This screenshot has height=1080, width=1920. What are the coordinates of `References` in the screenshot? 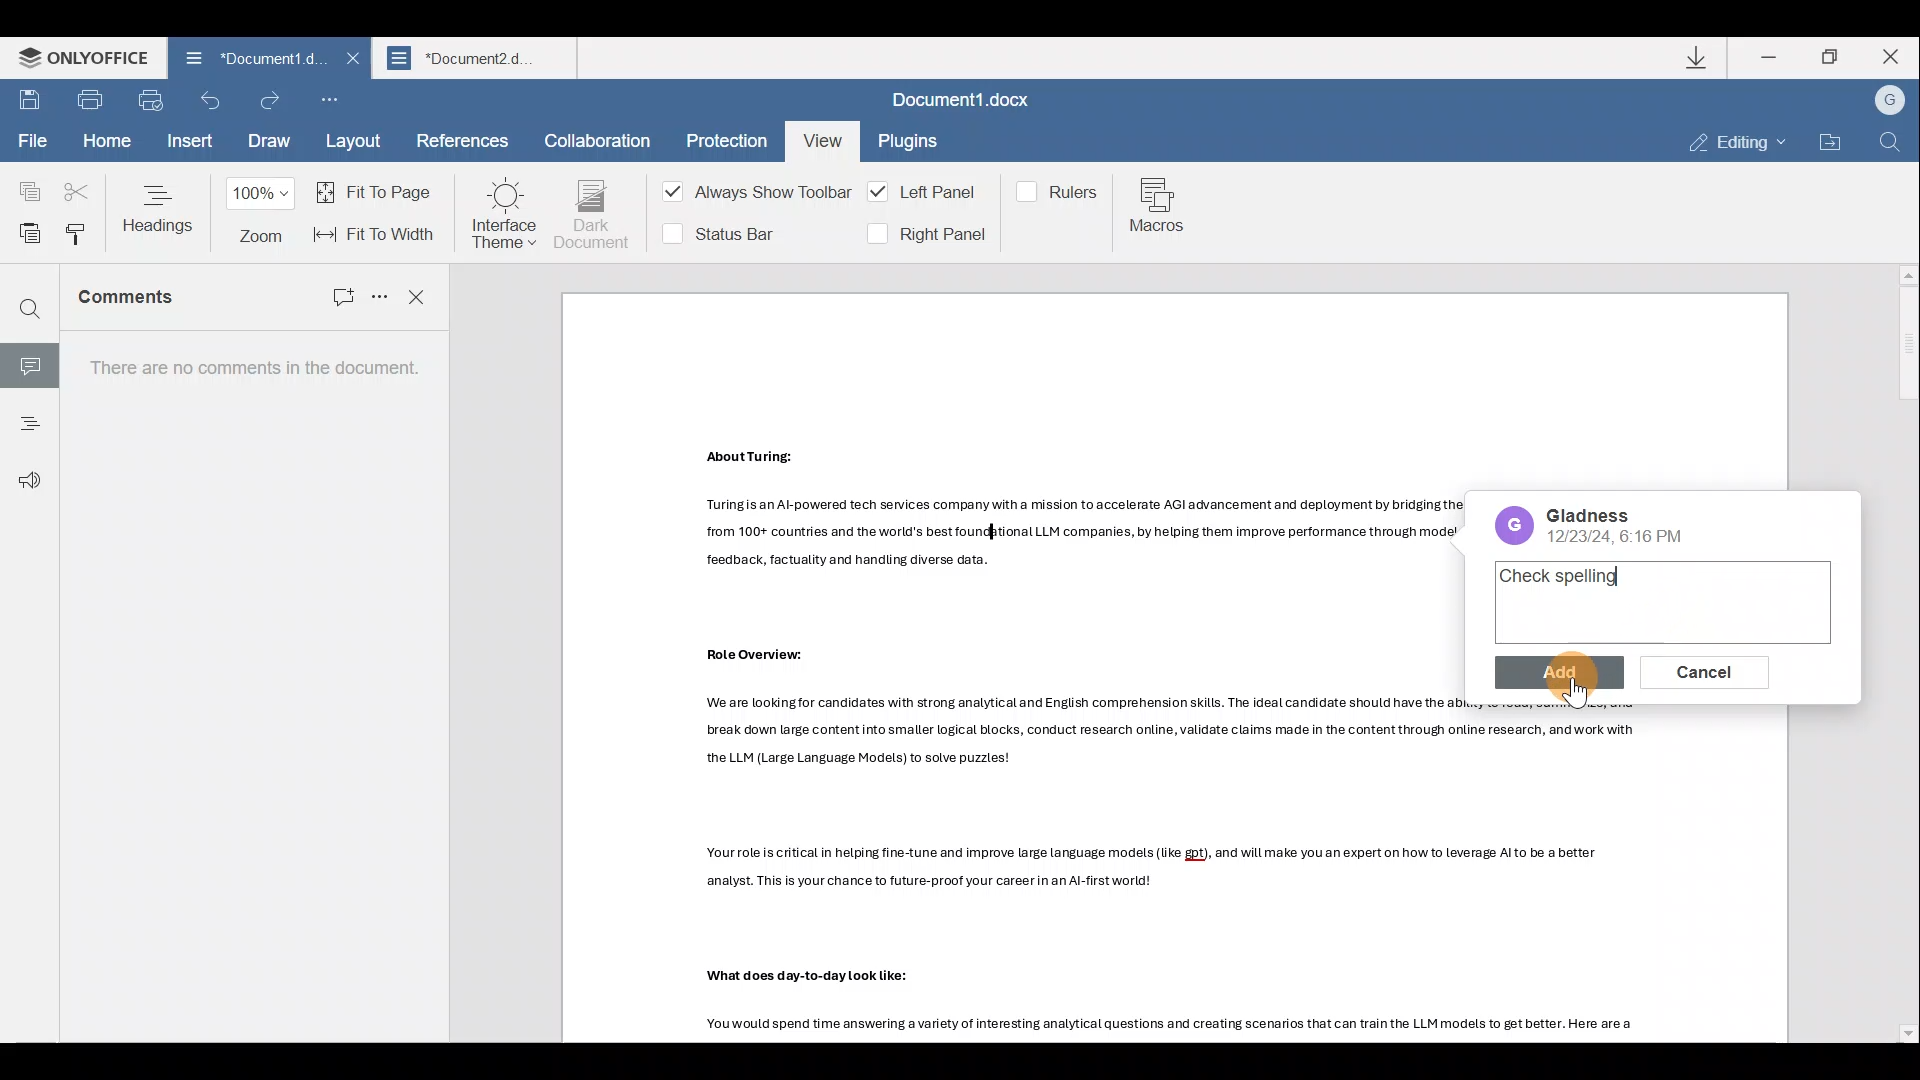 It's located at (461, 143).